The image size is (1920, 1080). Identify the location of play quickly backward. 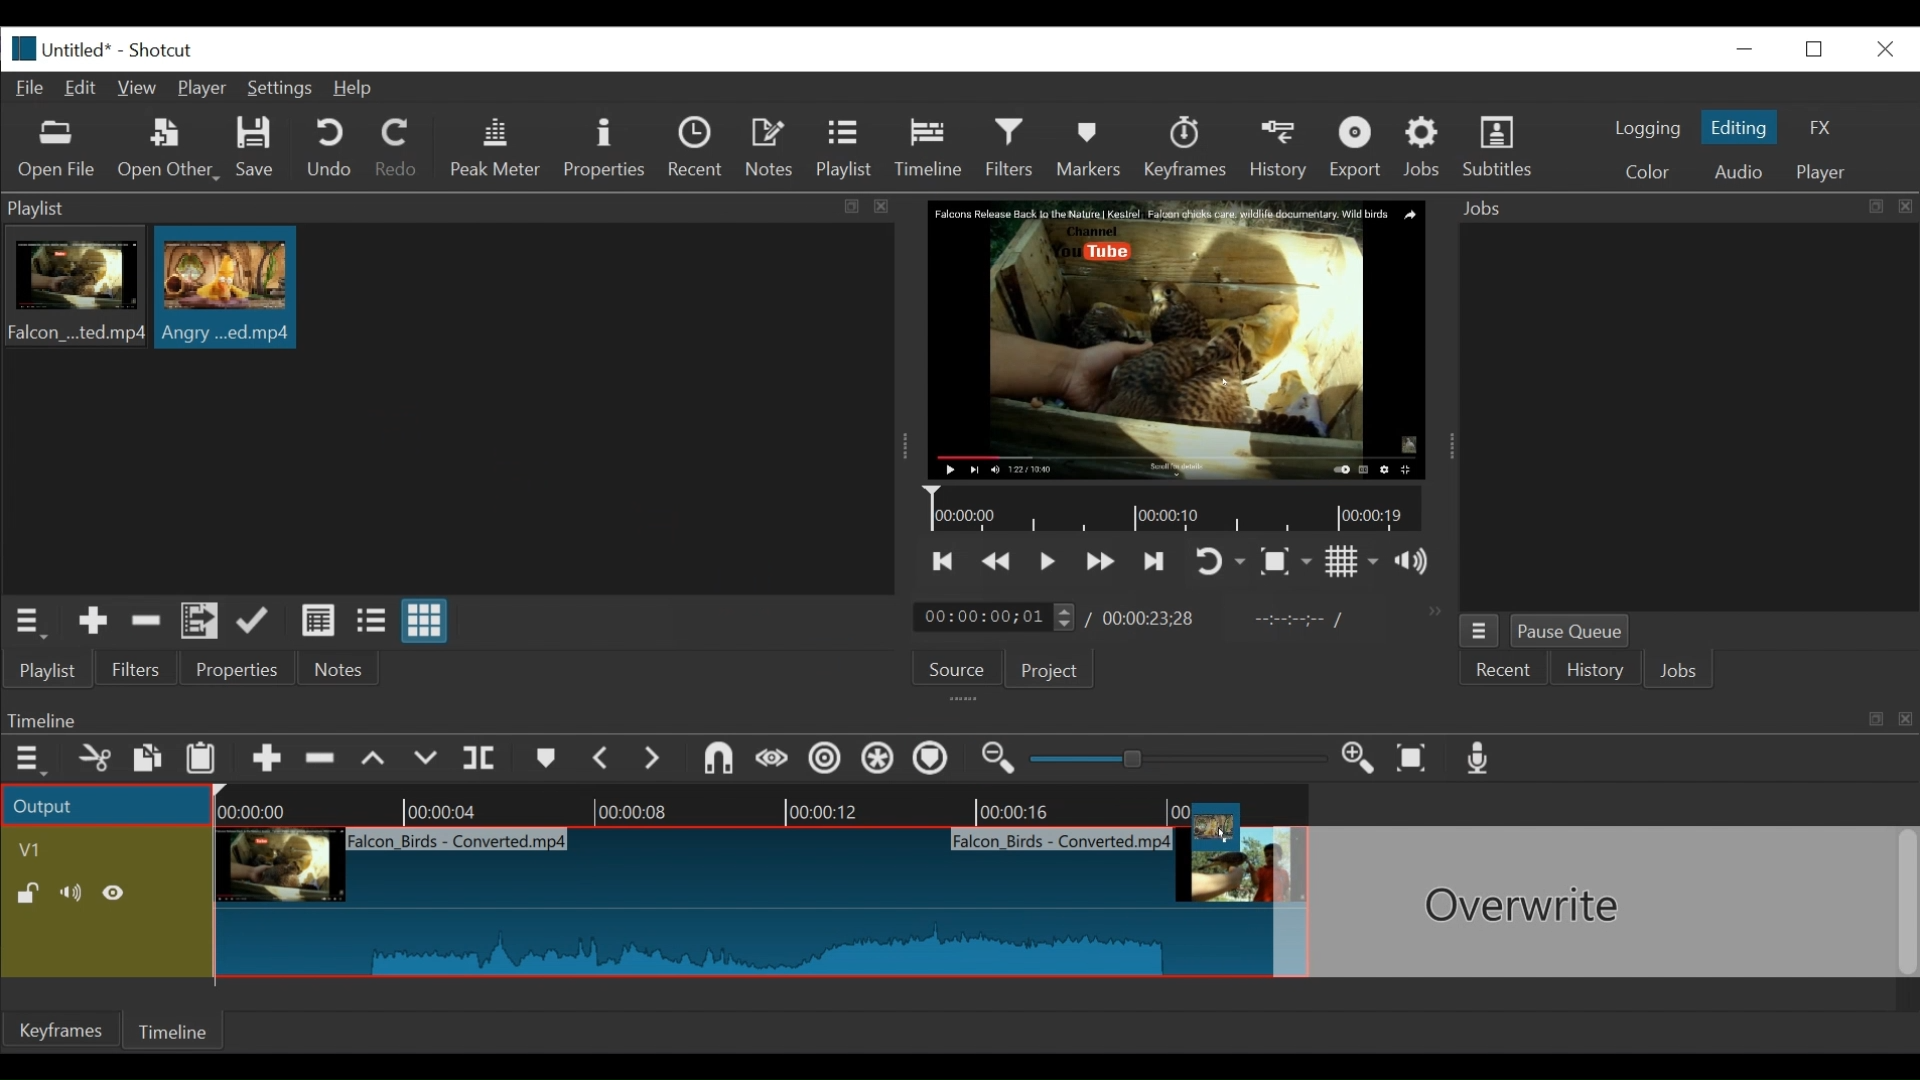
(997, 562).